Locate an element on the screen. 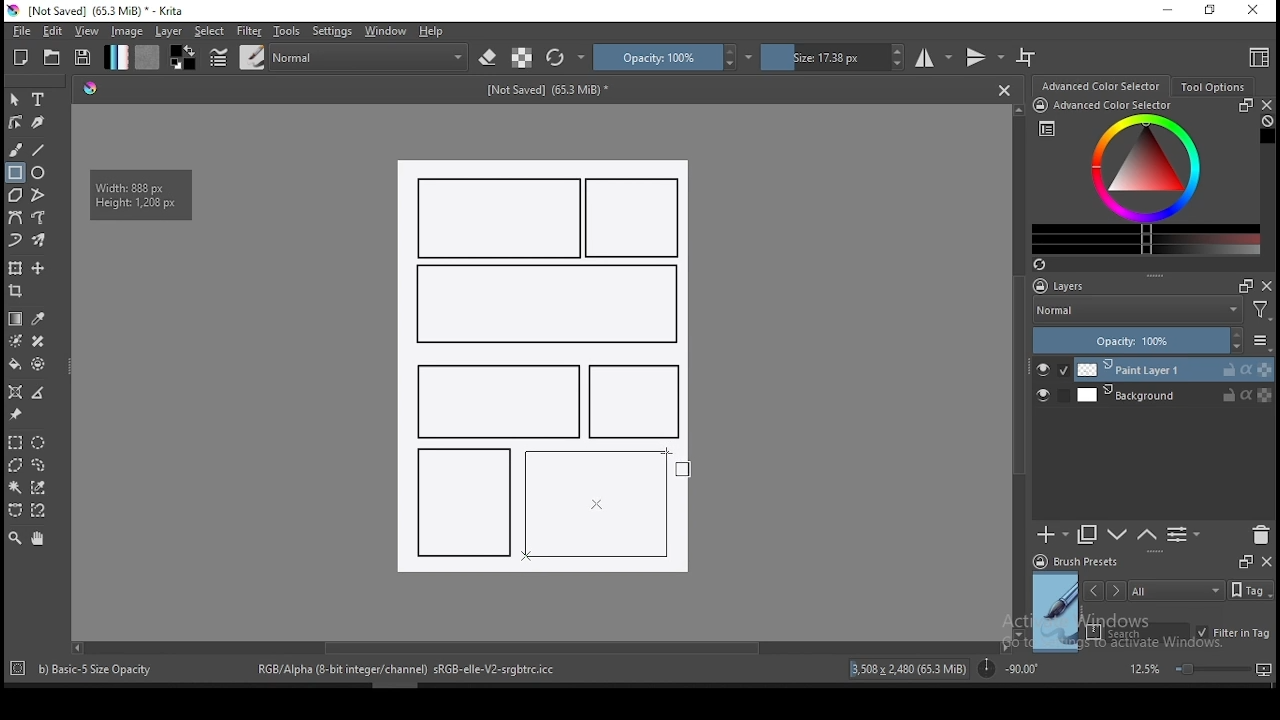 Image resolution: width=1280 pixels, height=720 pixels. ellipse tool is located at coordinates (39, 171).